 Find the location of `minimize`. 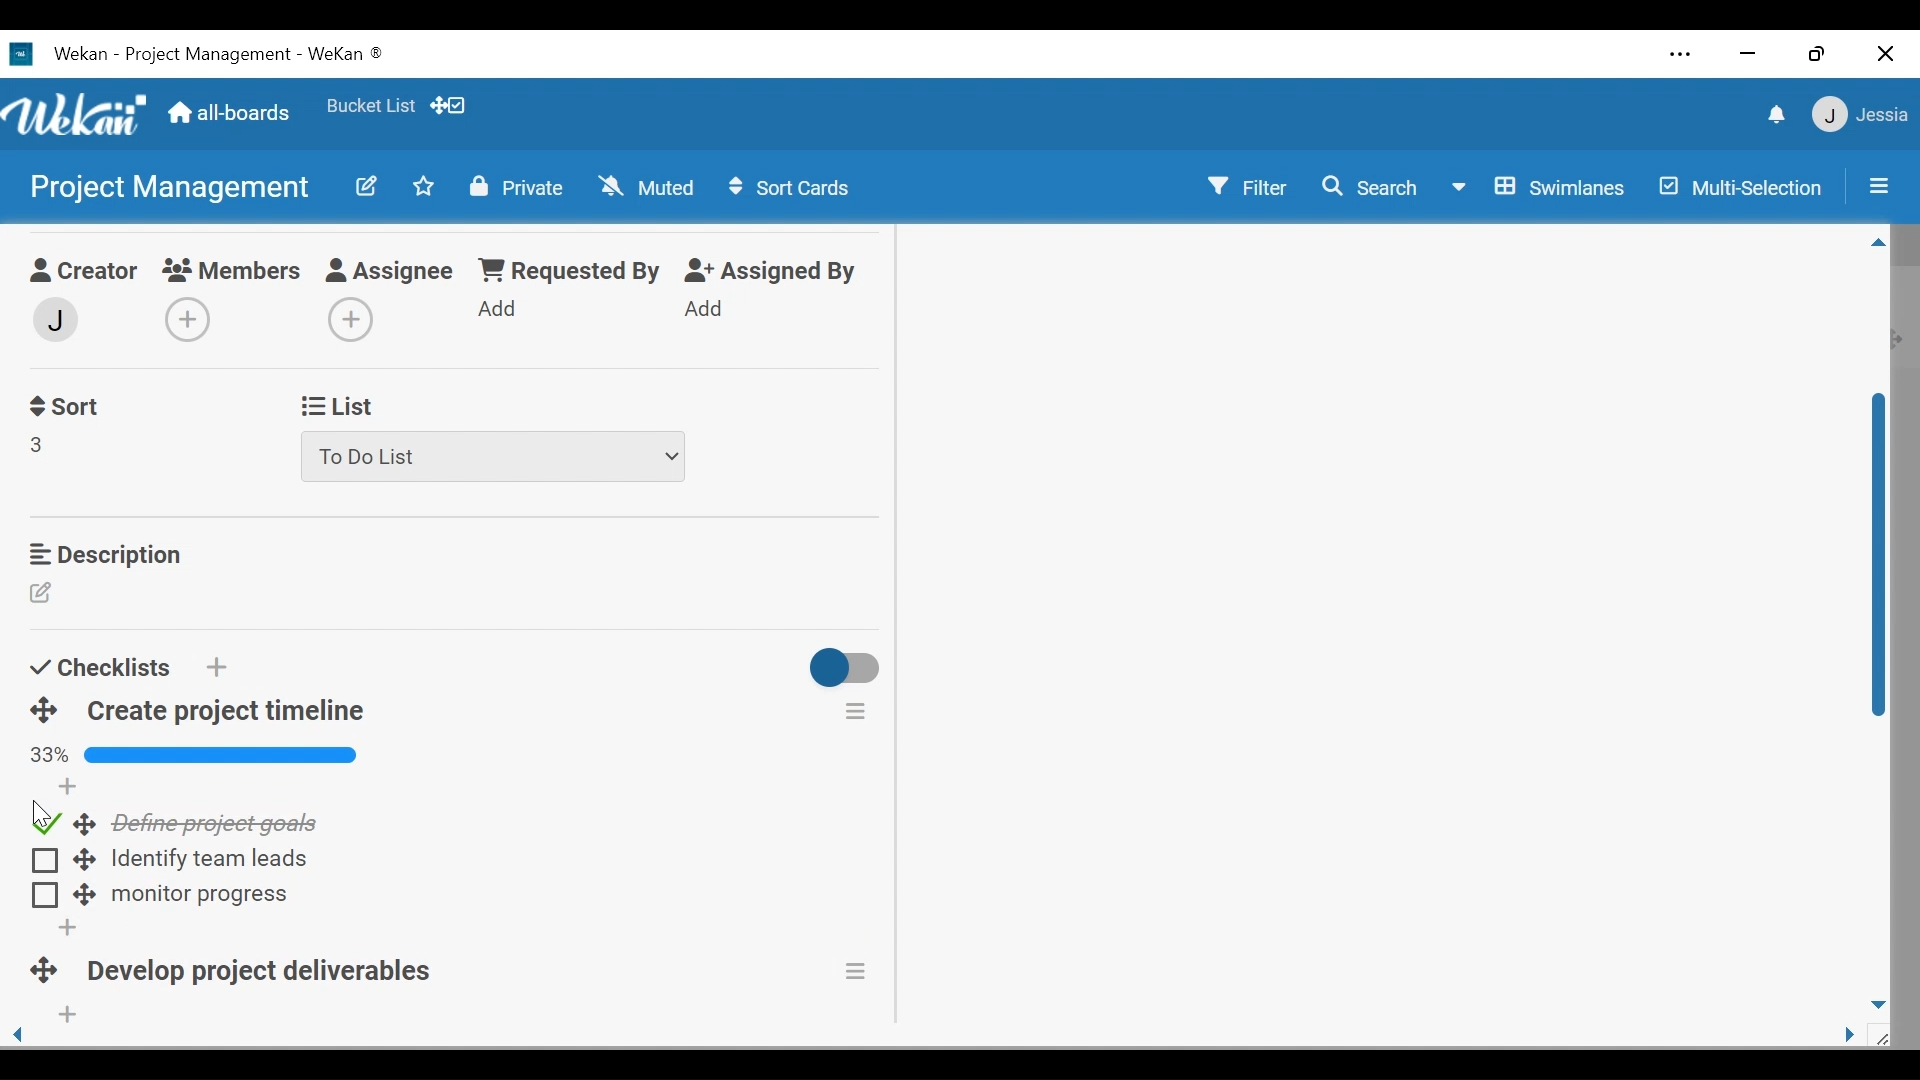

minimize is located at coordinates (1748, 53).